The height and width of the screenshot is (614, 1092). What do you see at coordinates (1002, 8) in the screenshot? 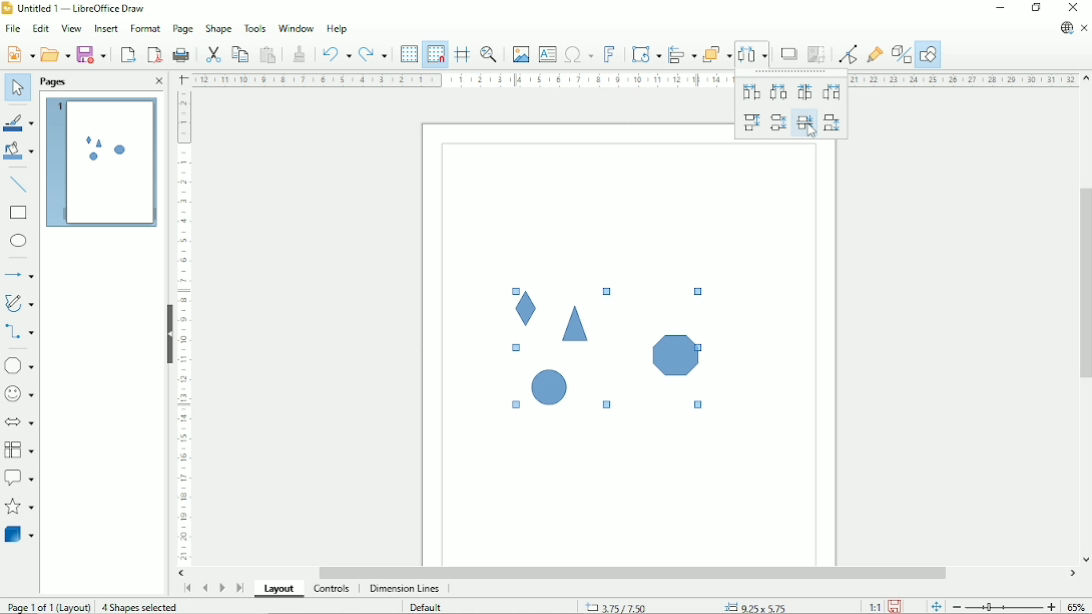
I see `Minimize` at bounding box center [1002, 8].